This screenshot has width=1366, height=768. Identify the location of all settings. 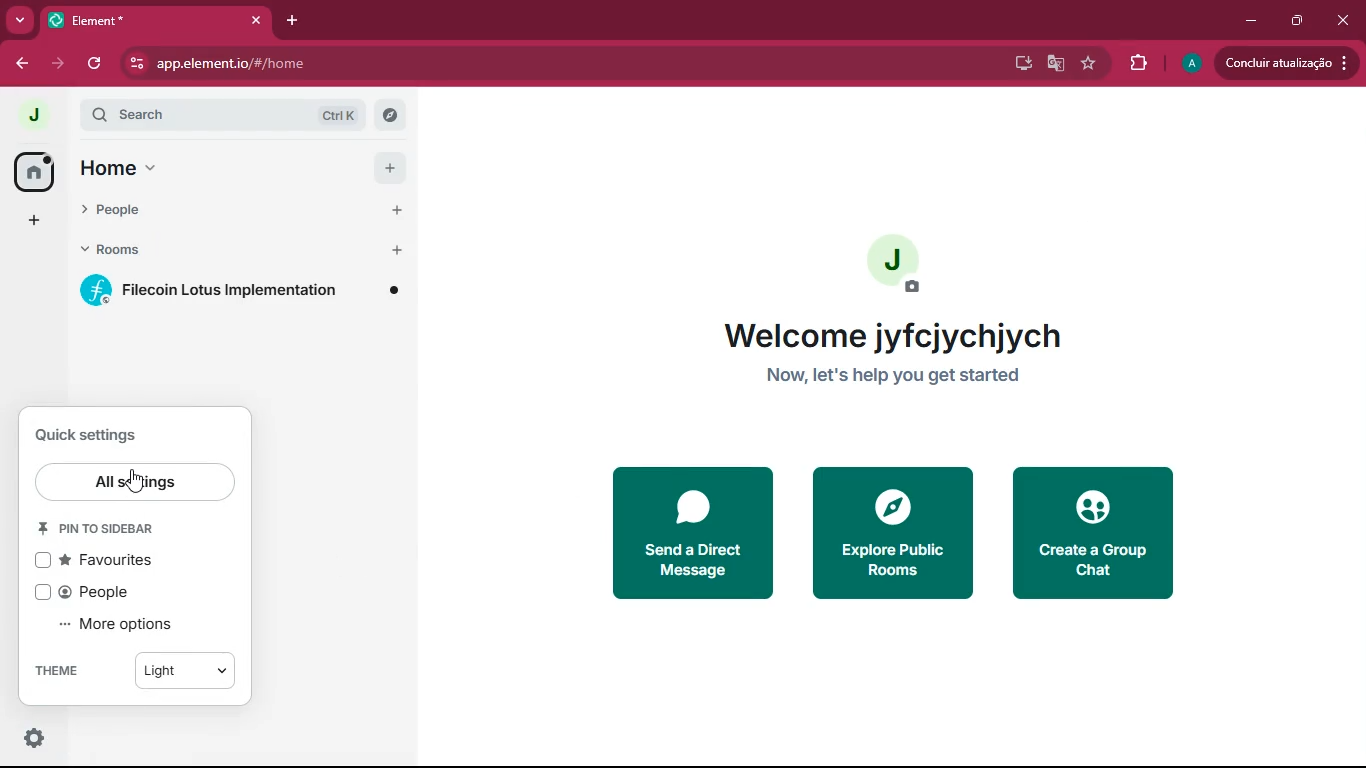
(135, 482).